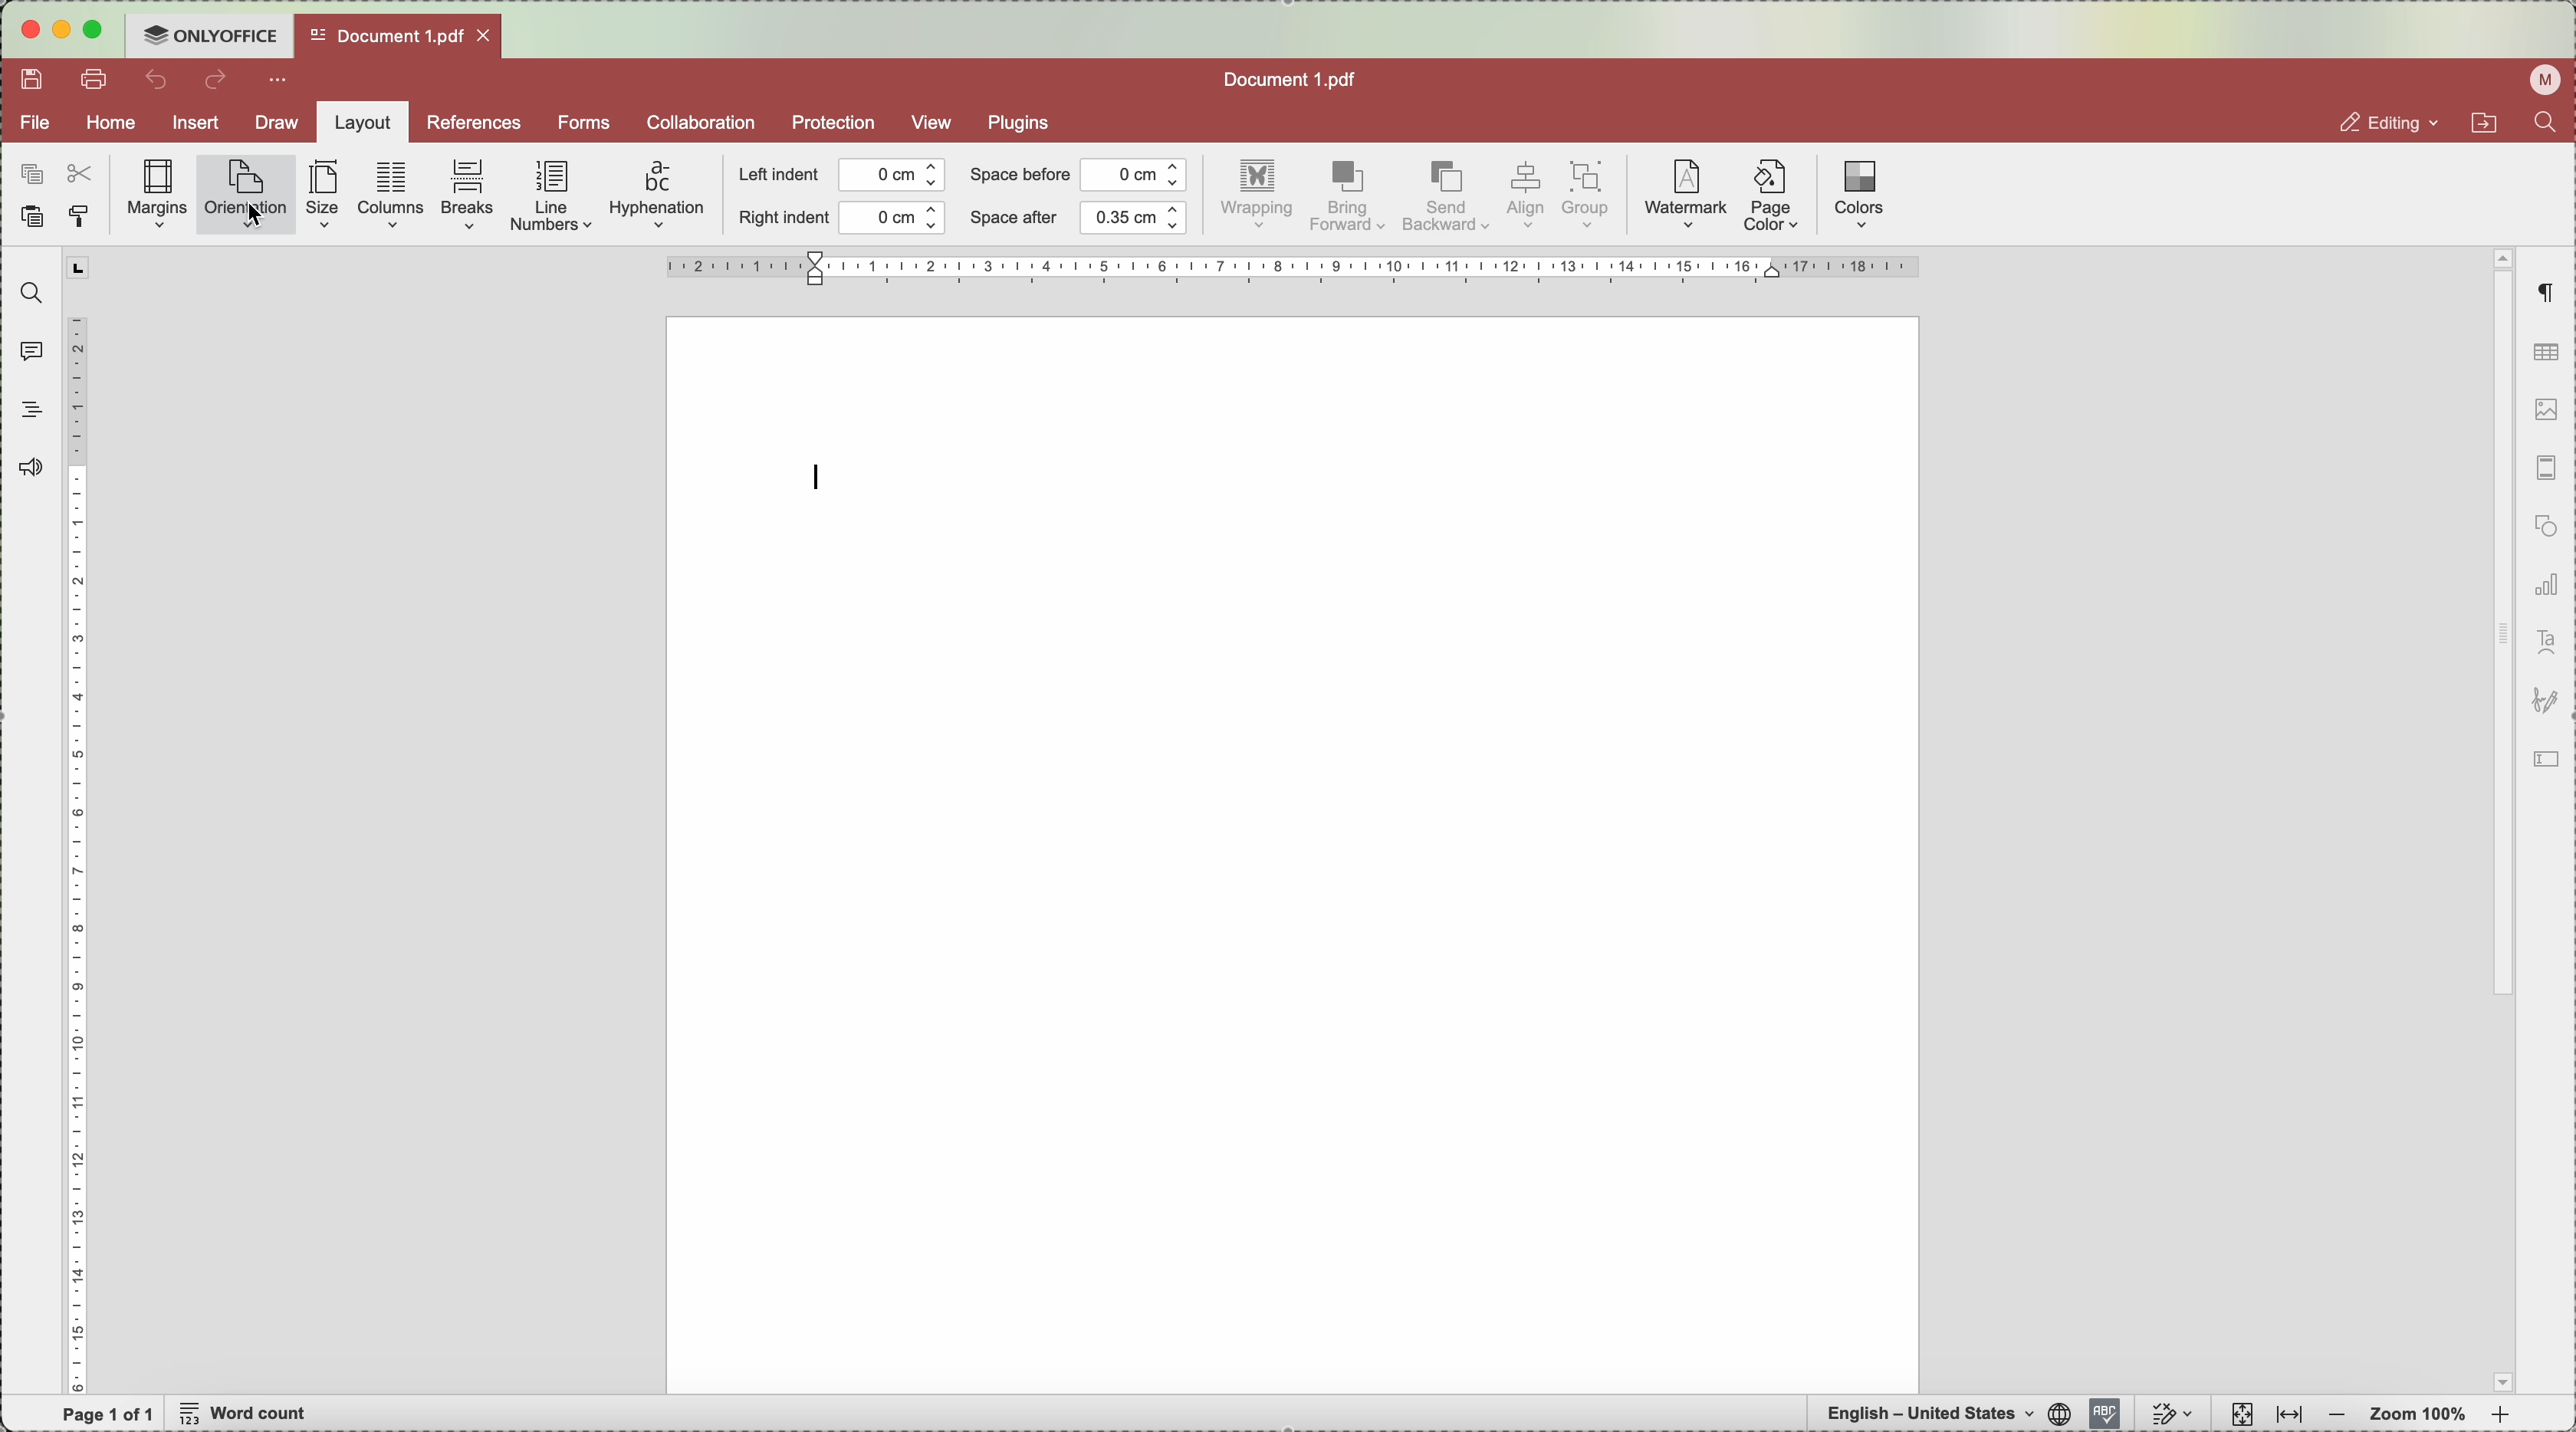 This screenshot has height=1432, width=2576. I want to click on columns, so click(392, 193).